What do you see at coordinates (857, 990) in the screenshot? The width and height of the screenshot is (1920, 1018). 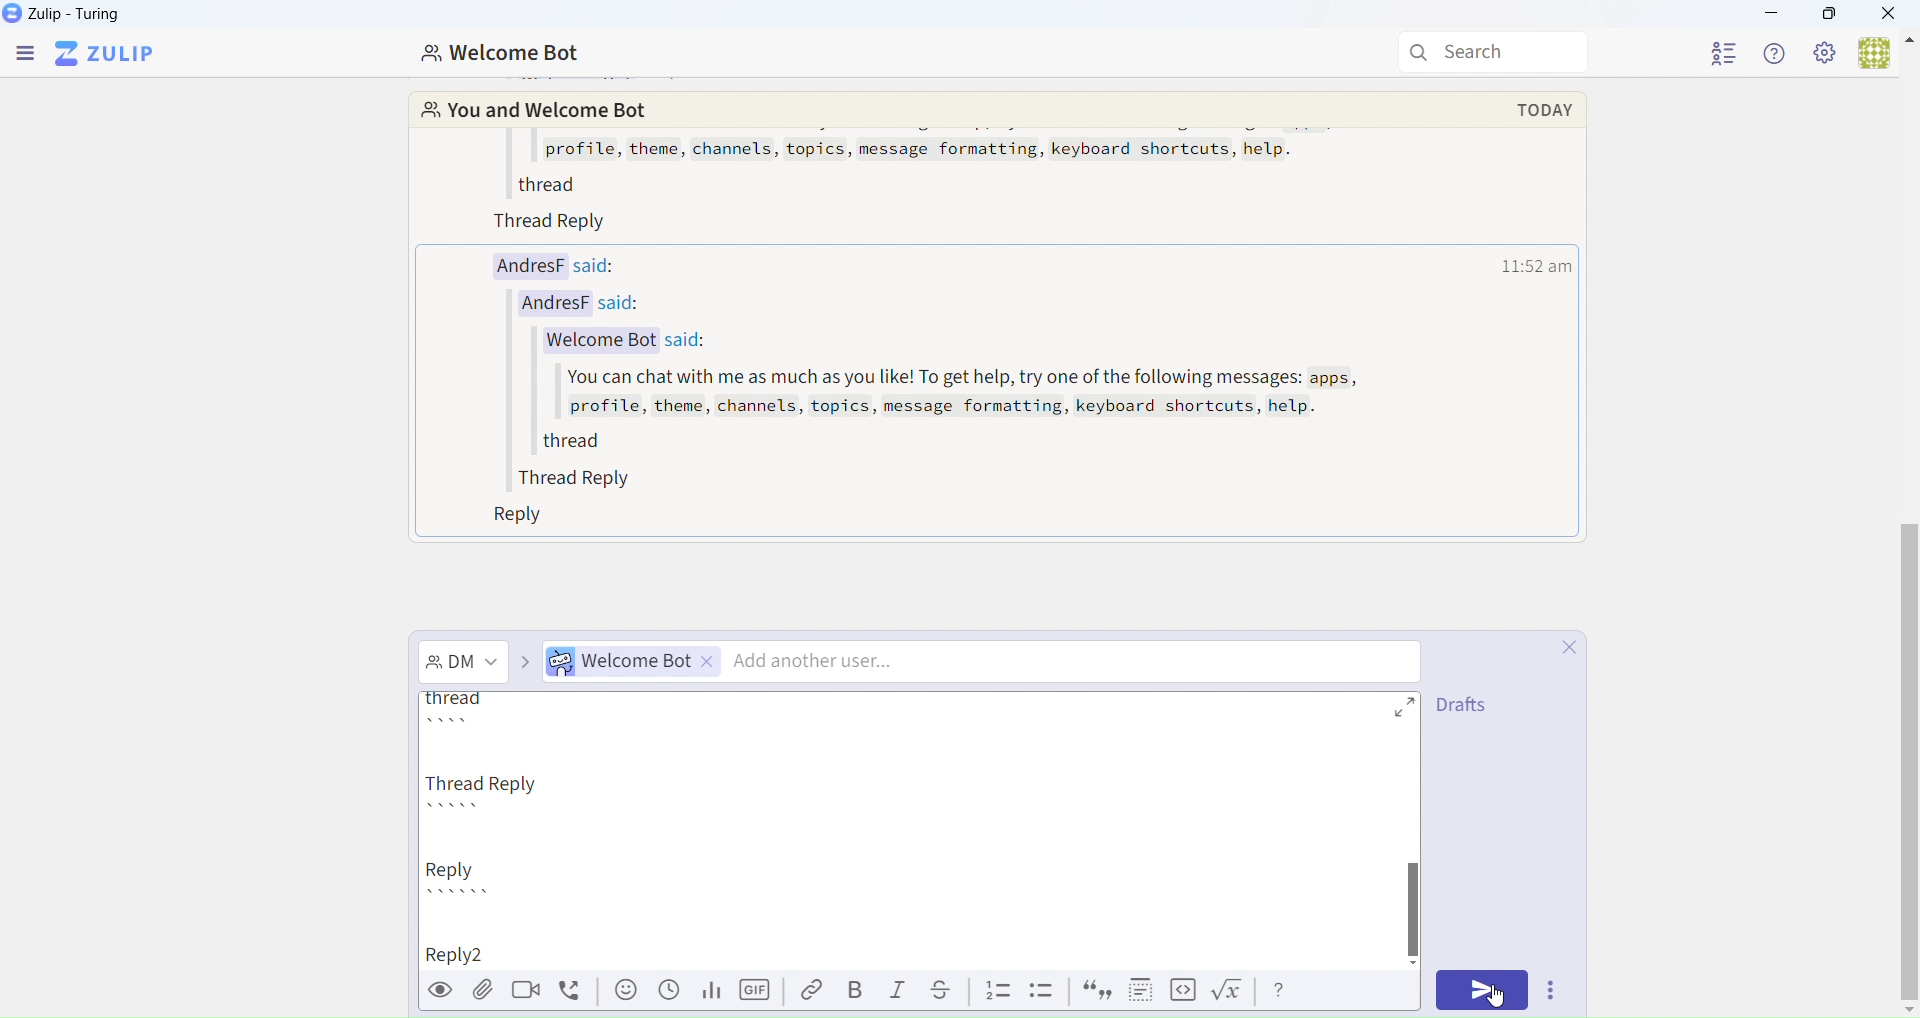 I see `Bold` at bounding box center [857, 990].